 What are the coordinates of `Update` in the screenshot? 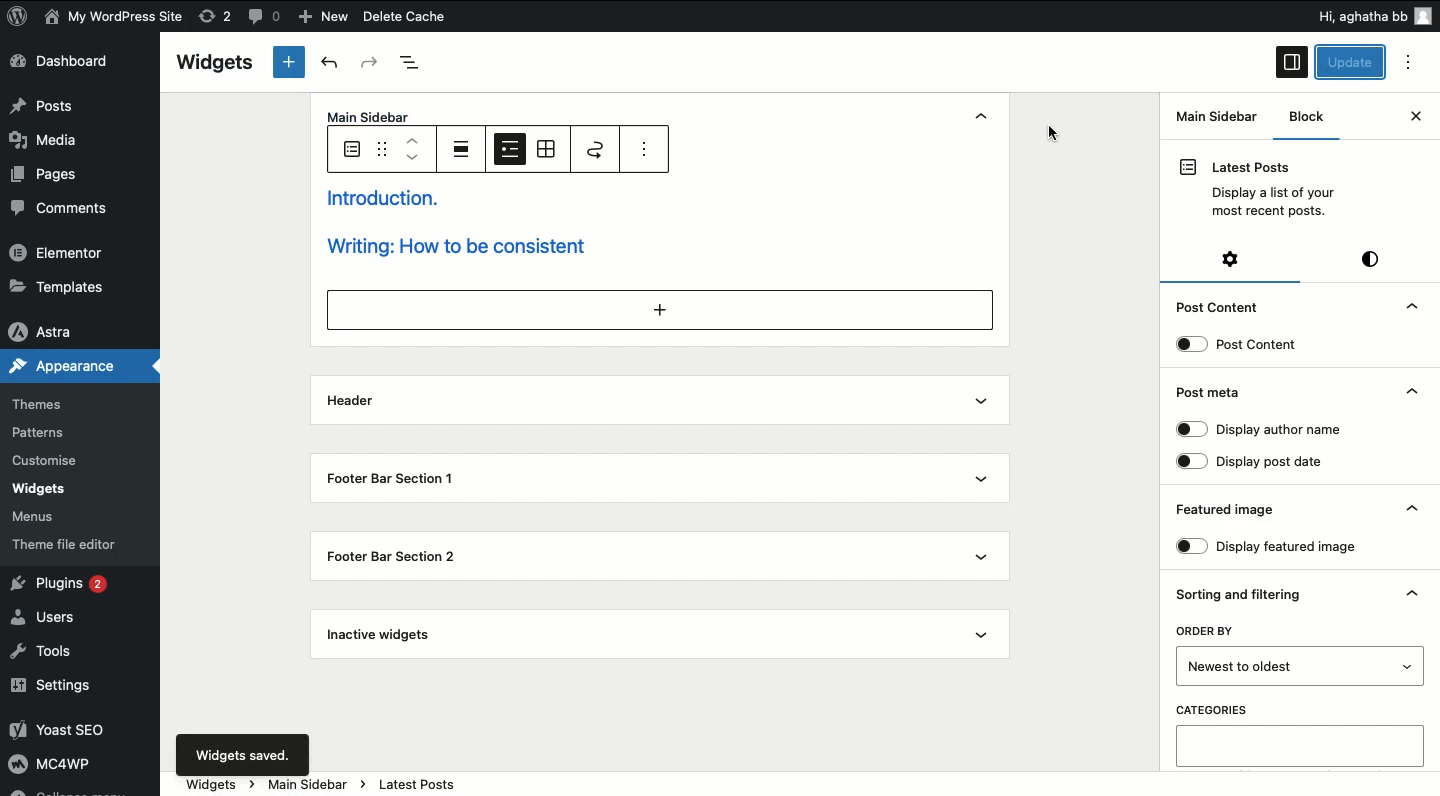 It's located at (1351, 60).